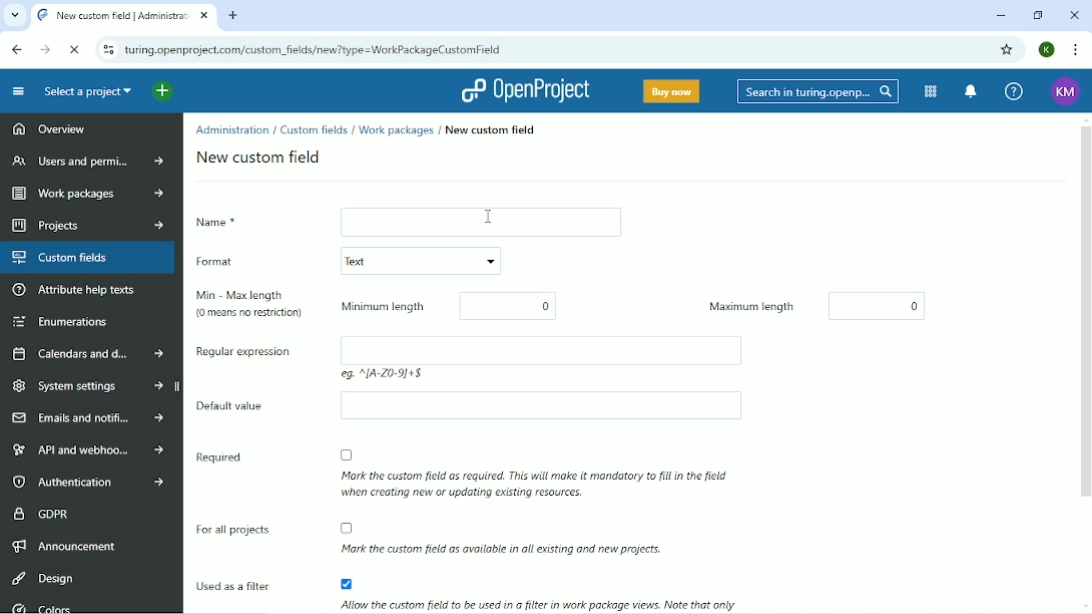 The height and width of the screenshot is (614, 1092). Describe the element at coordinates (397, 131) in the screenshot. I see `Work packages` at that location.